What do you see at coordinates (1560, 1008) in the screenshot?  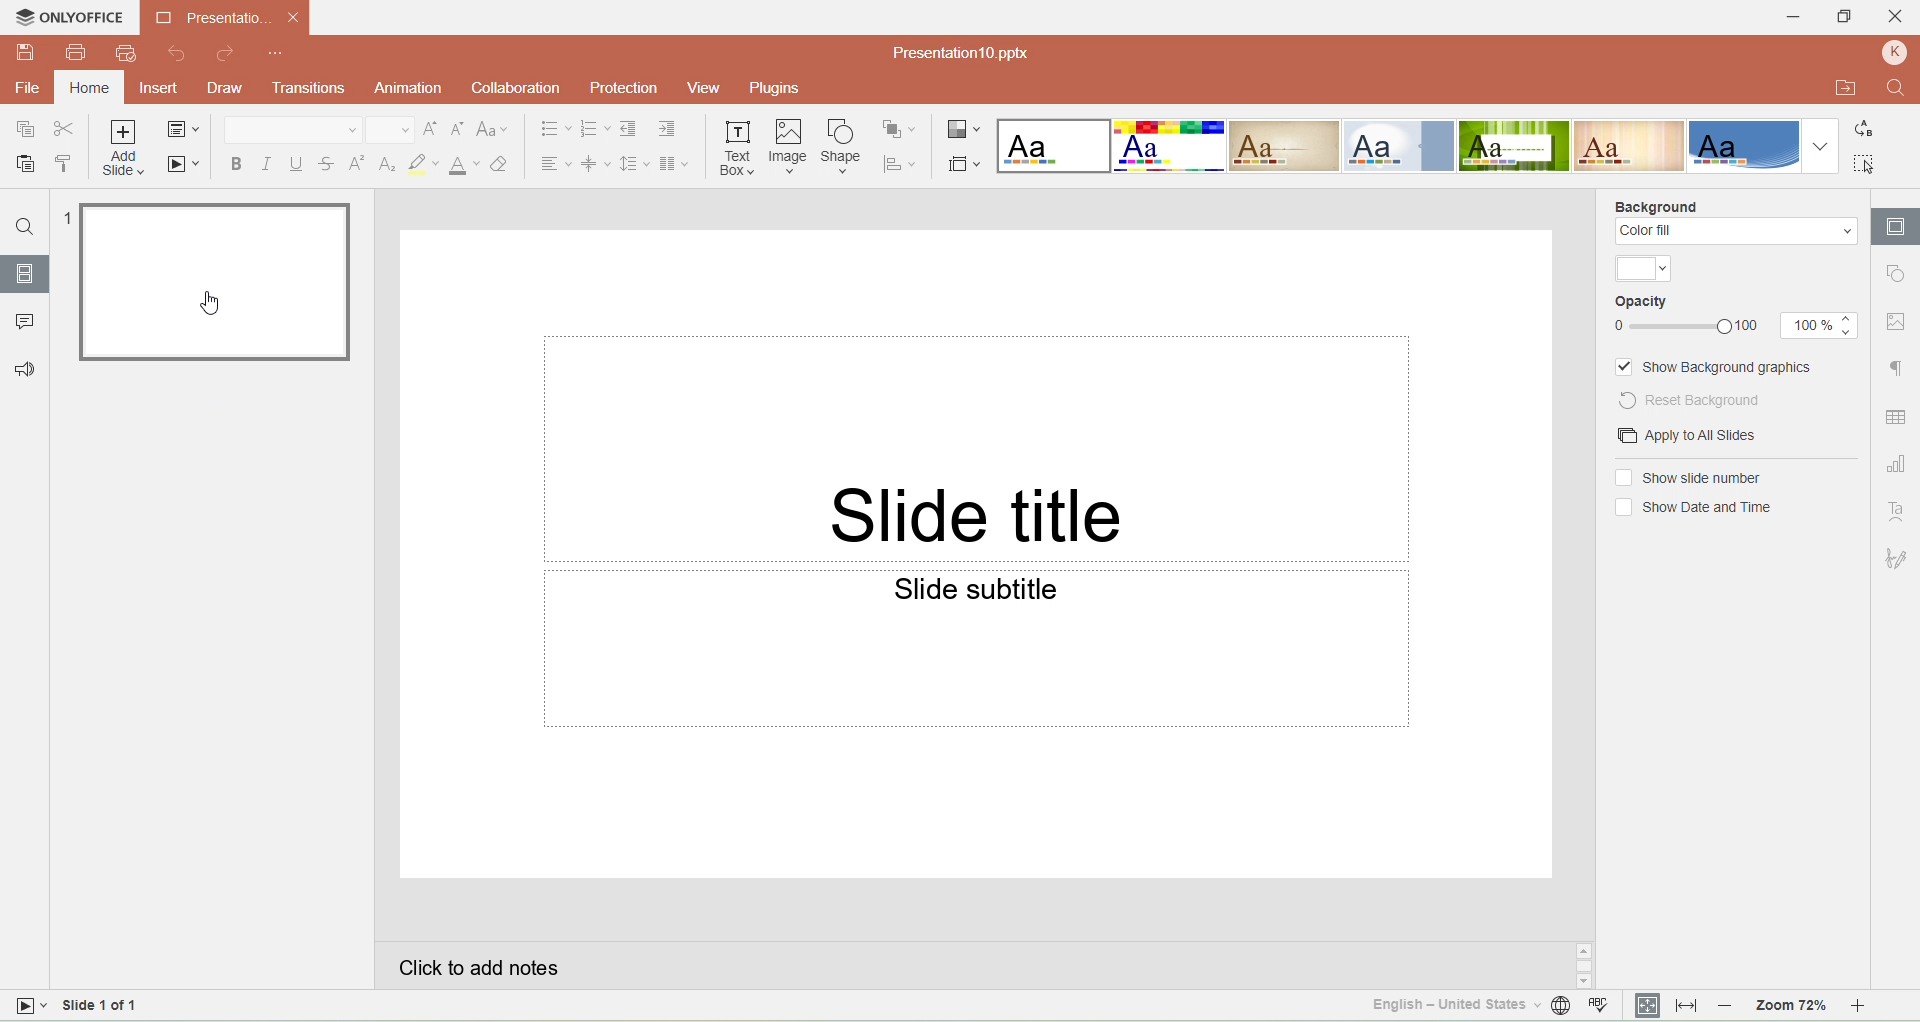 I see `Set document language` at bounding box center [1560, 1008].